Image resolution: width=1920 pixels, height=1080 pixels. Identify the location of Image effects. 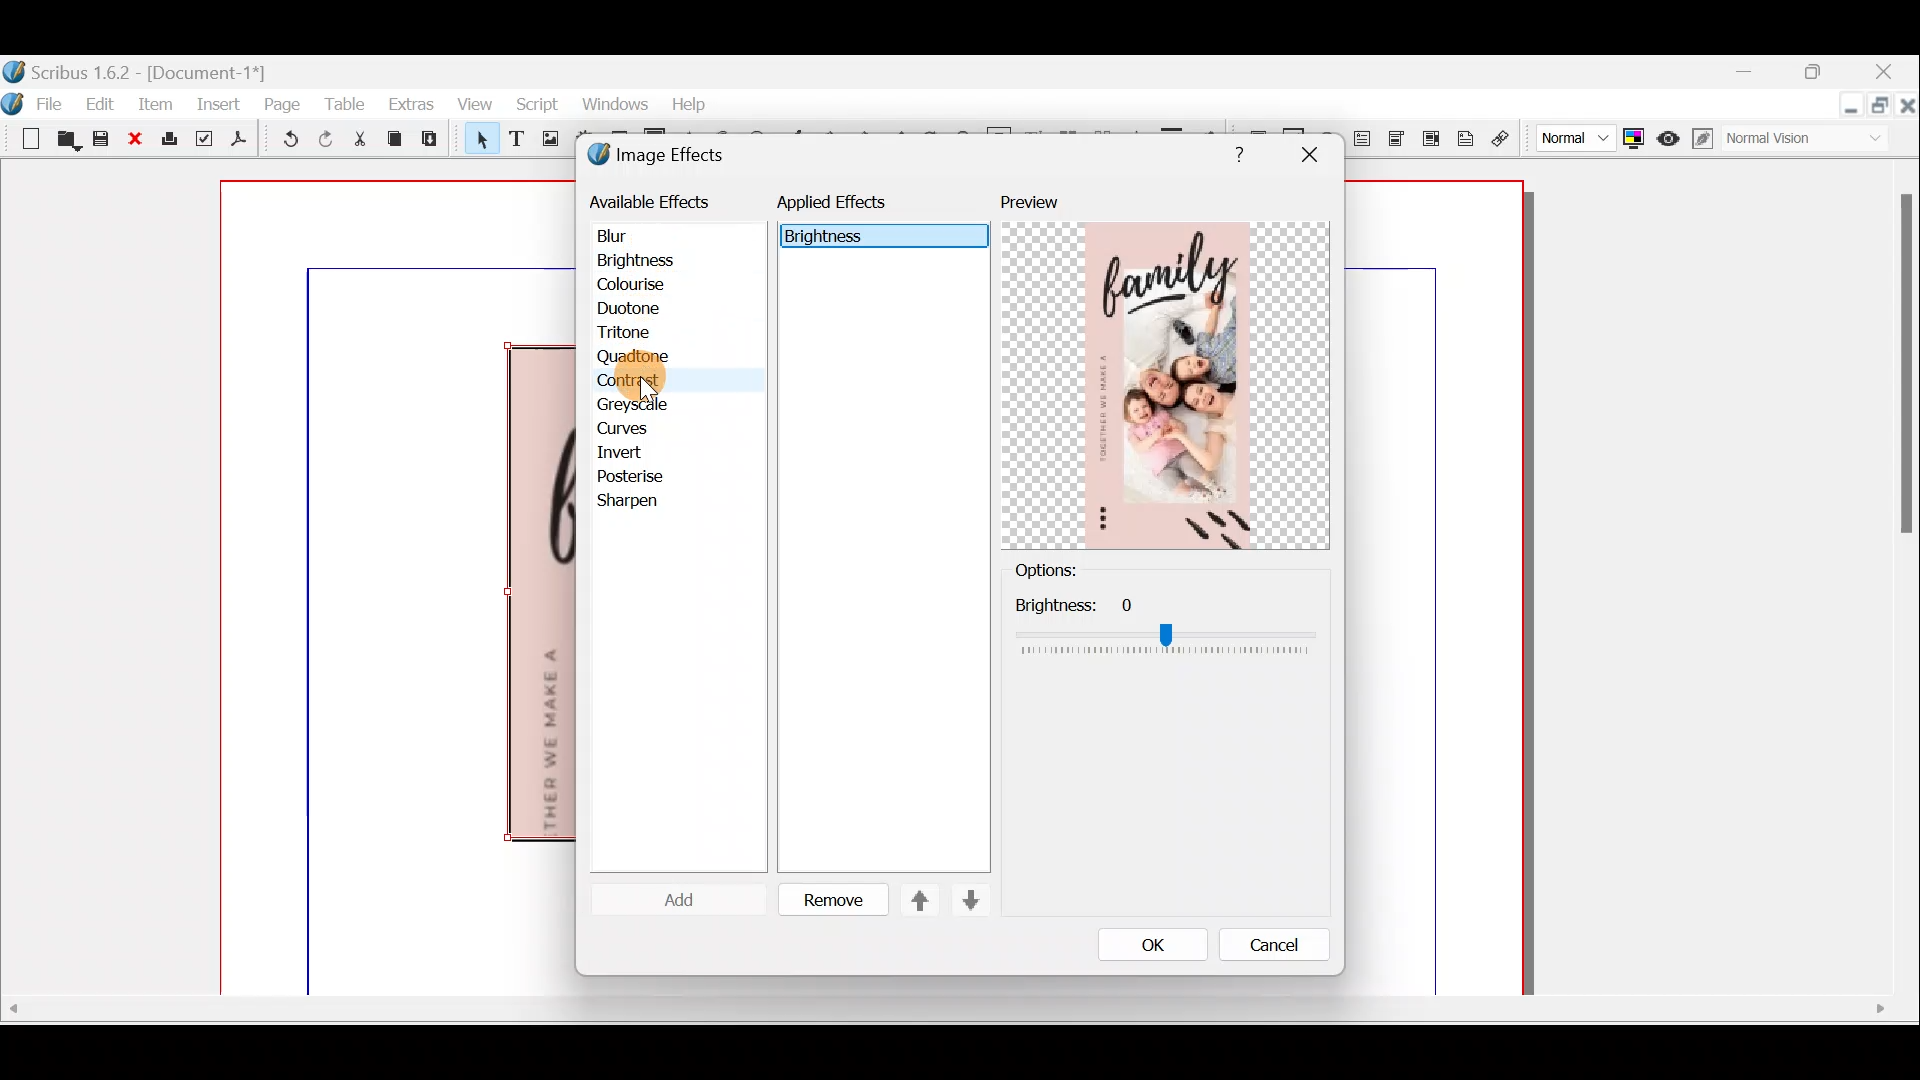
(668, 157).